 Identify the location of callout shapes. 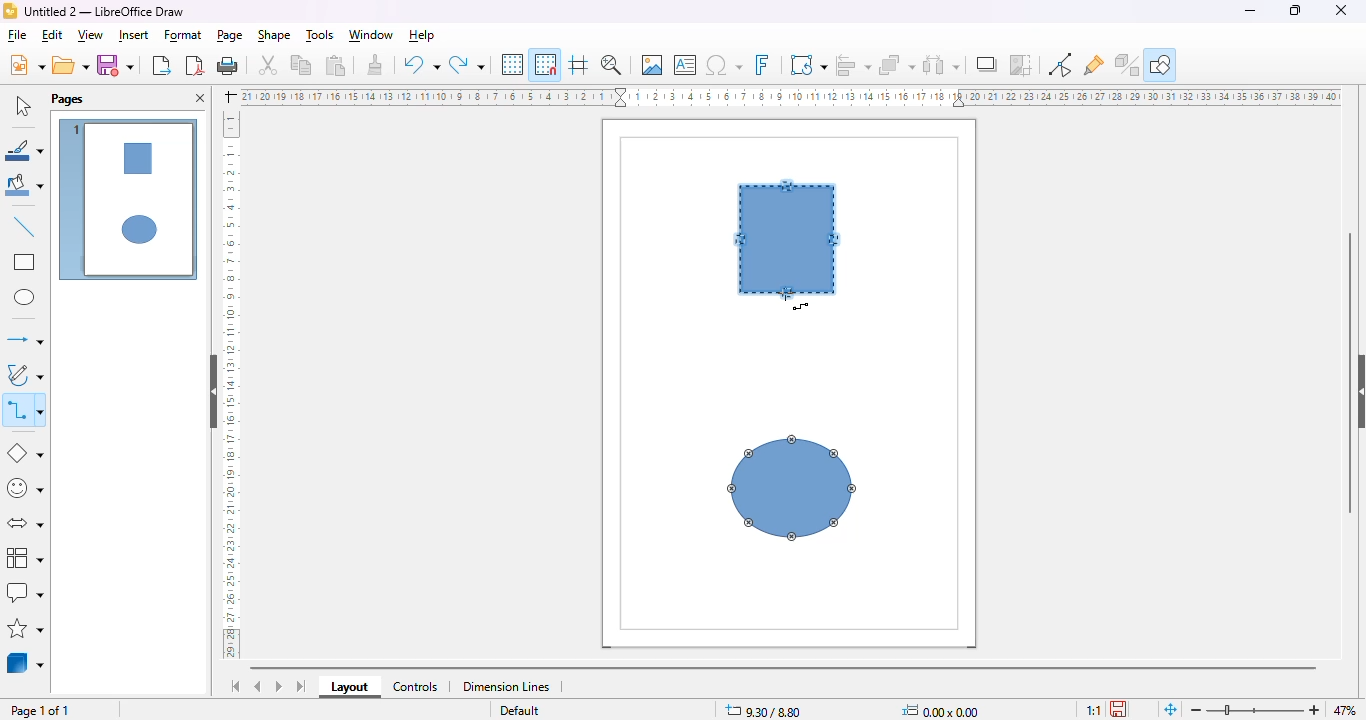
(26, 592).